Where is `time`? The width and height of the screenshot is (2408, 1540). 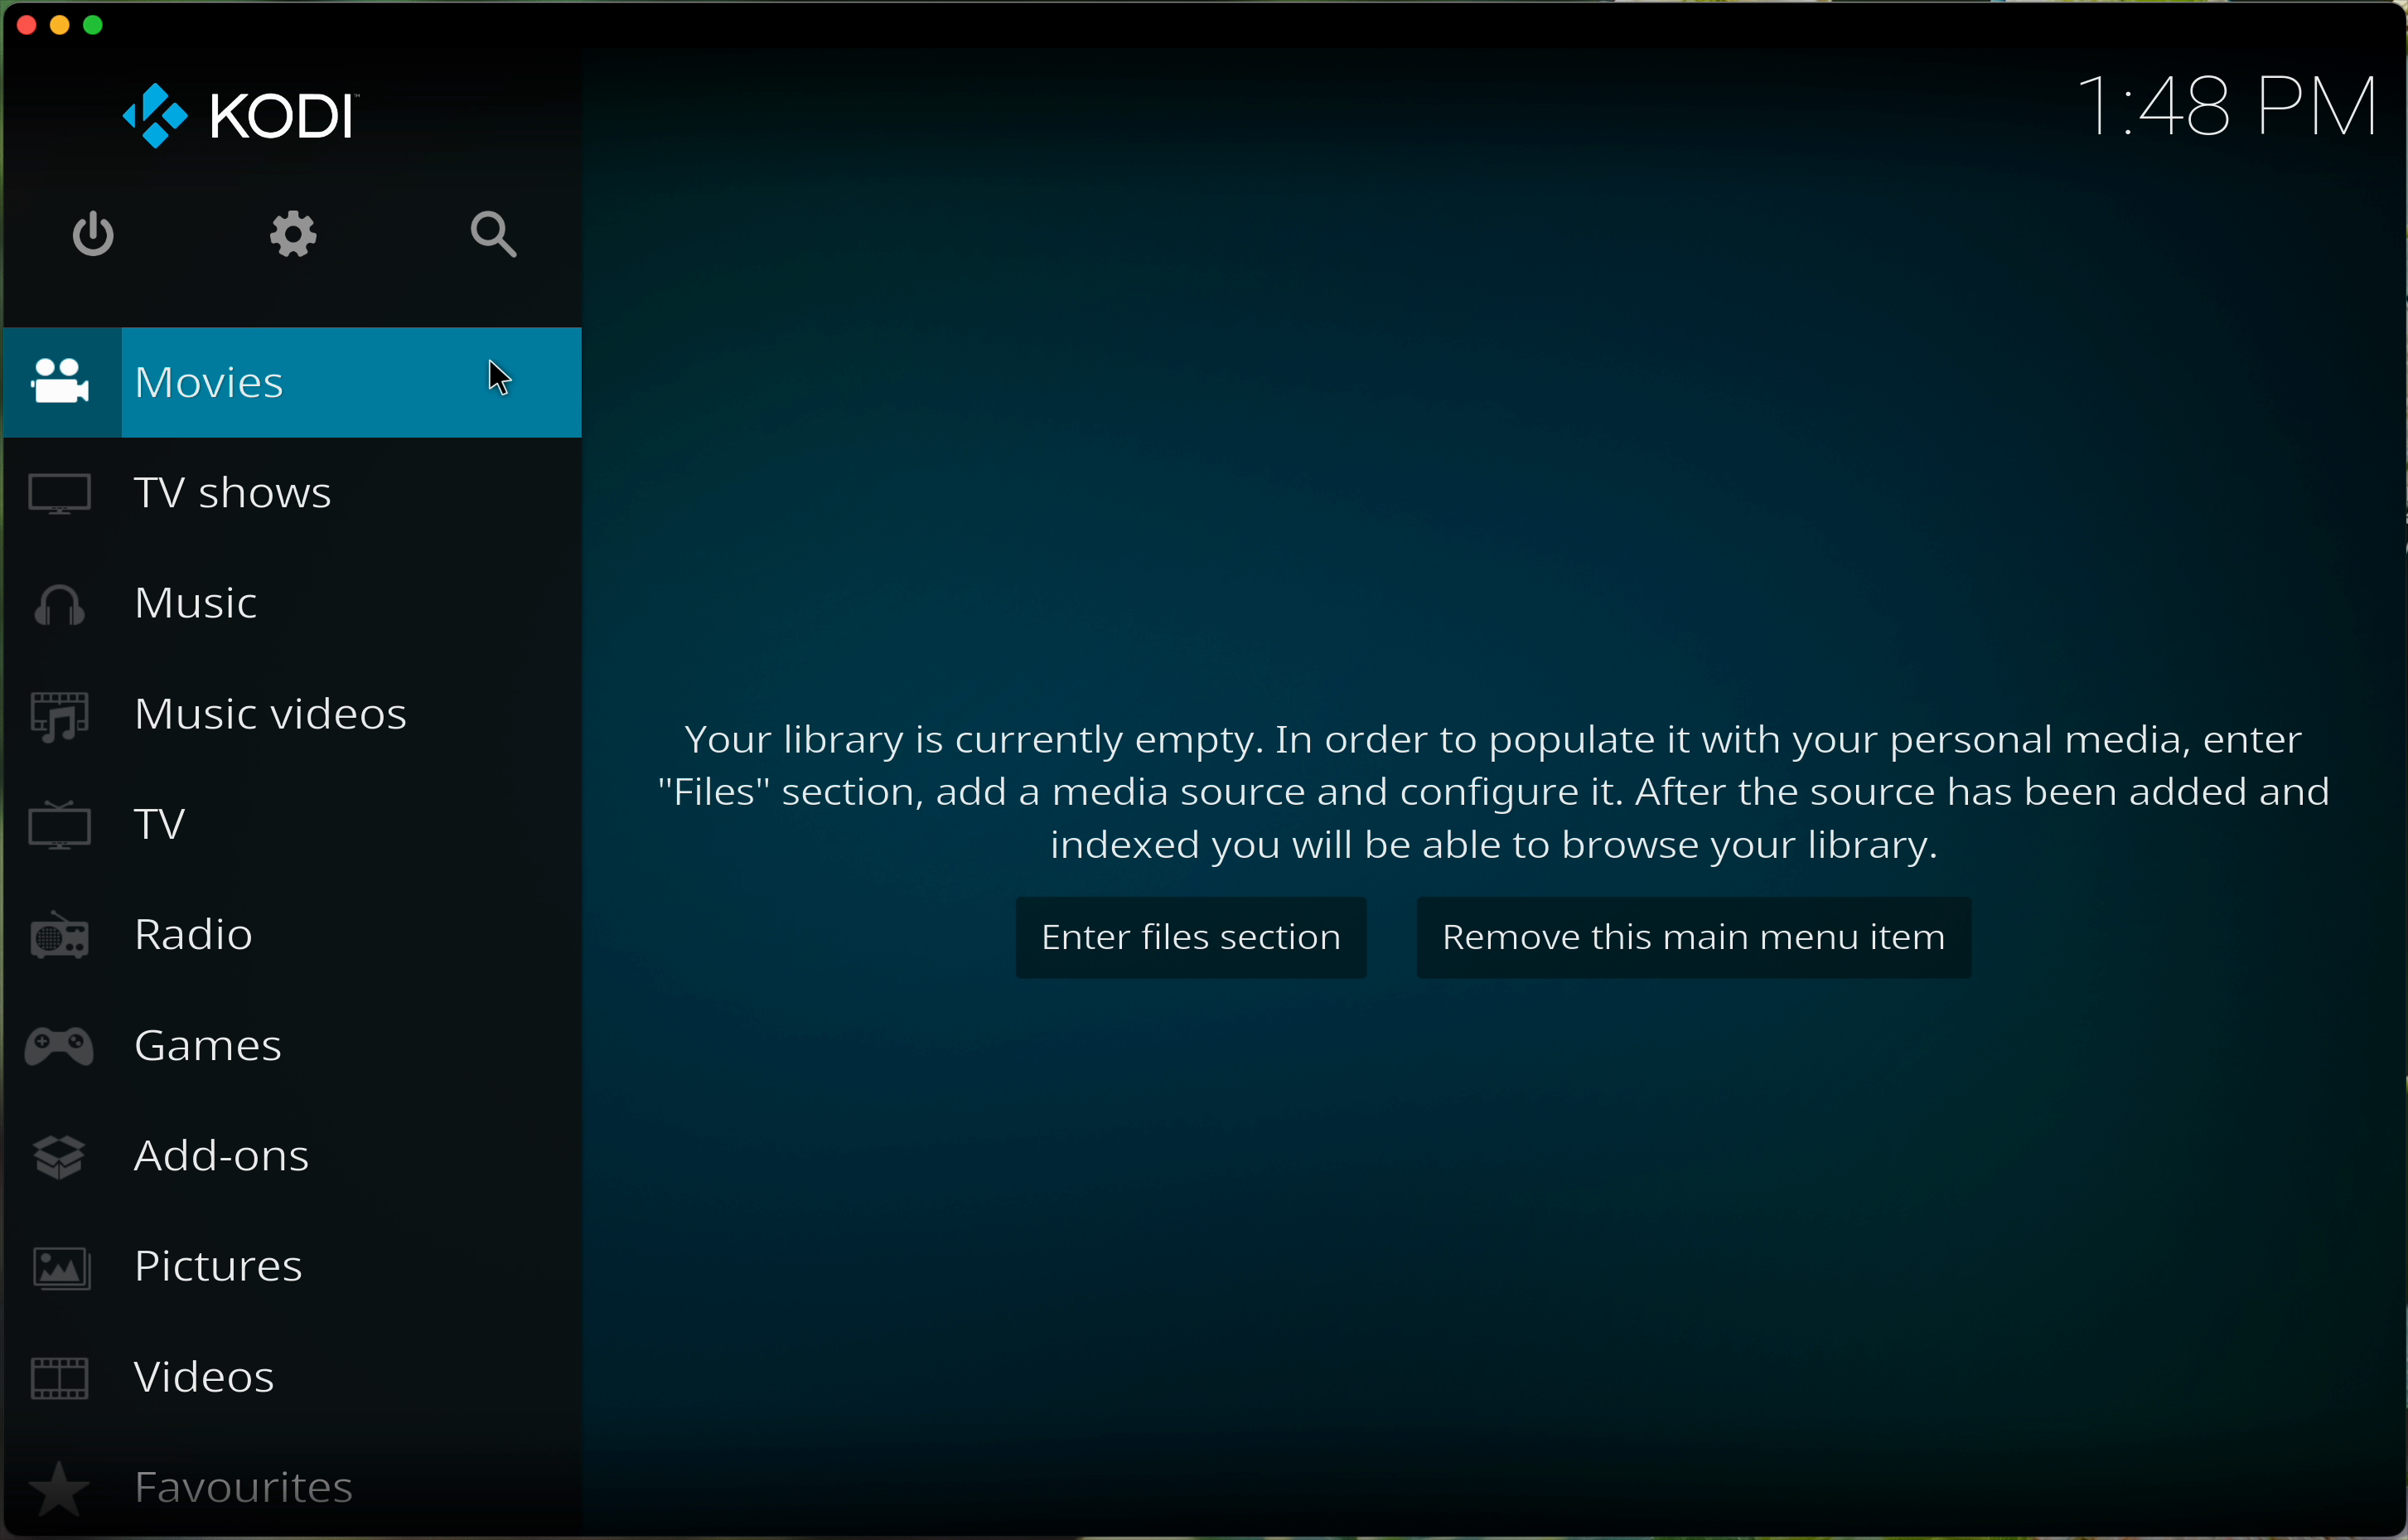 time is located at coordinates (2211, 108).